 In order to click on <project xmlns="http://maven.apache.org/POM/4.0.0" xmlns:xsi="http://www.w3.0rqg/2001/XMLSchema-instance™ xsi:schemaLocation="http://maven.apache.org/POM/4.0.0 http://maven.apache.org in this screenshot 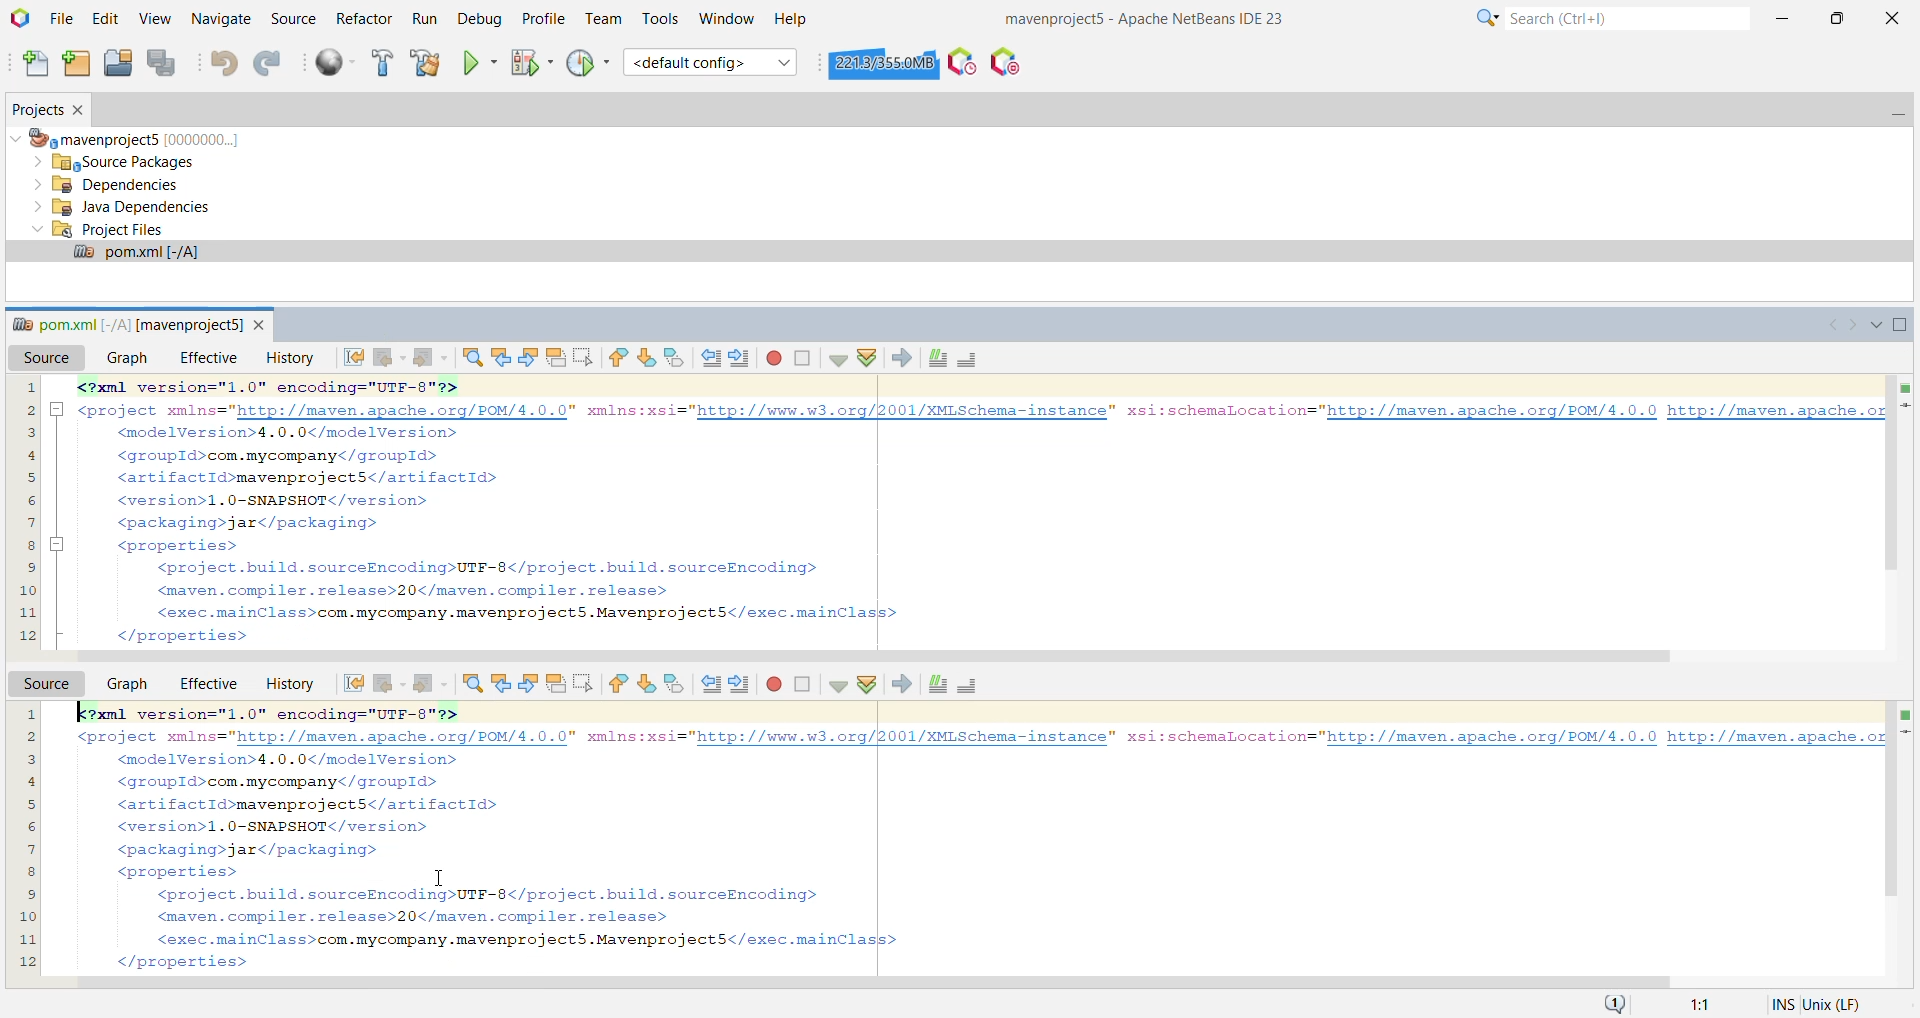, I will do `click(983, 411)`.